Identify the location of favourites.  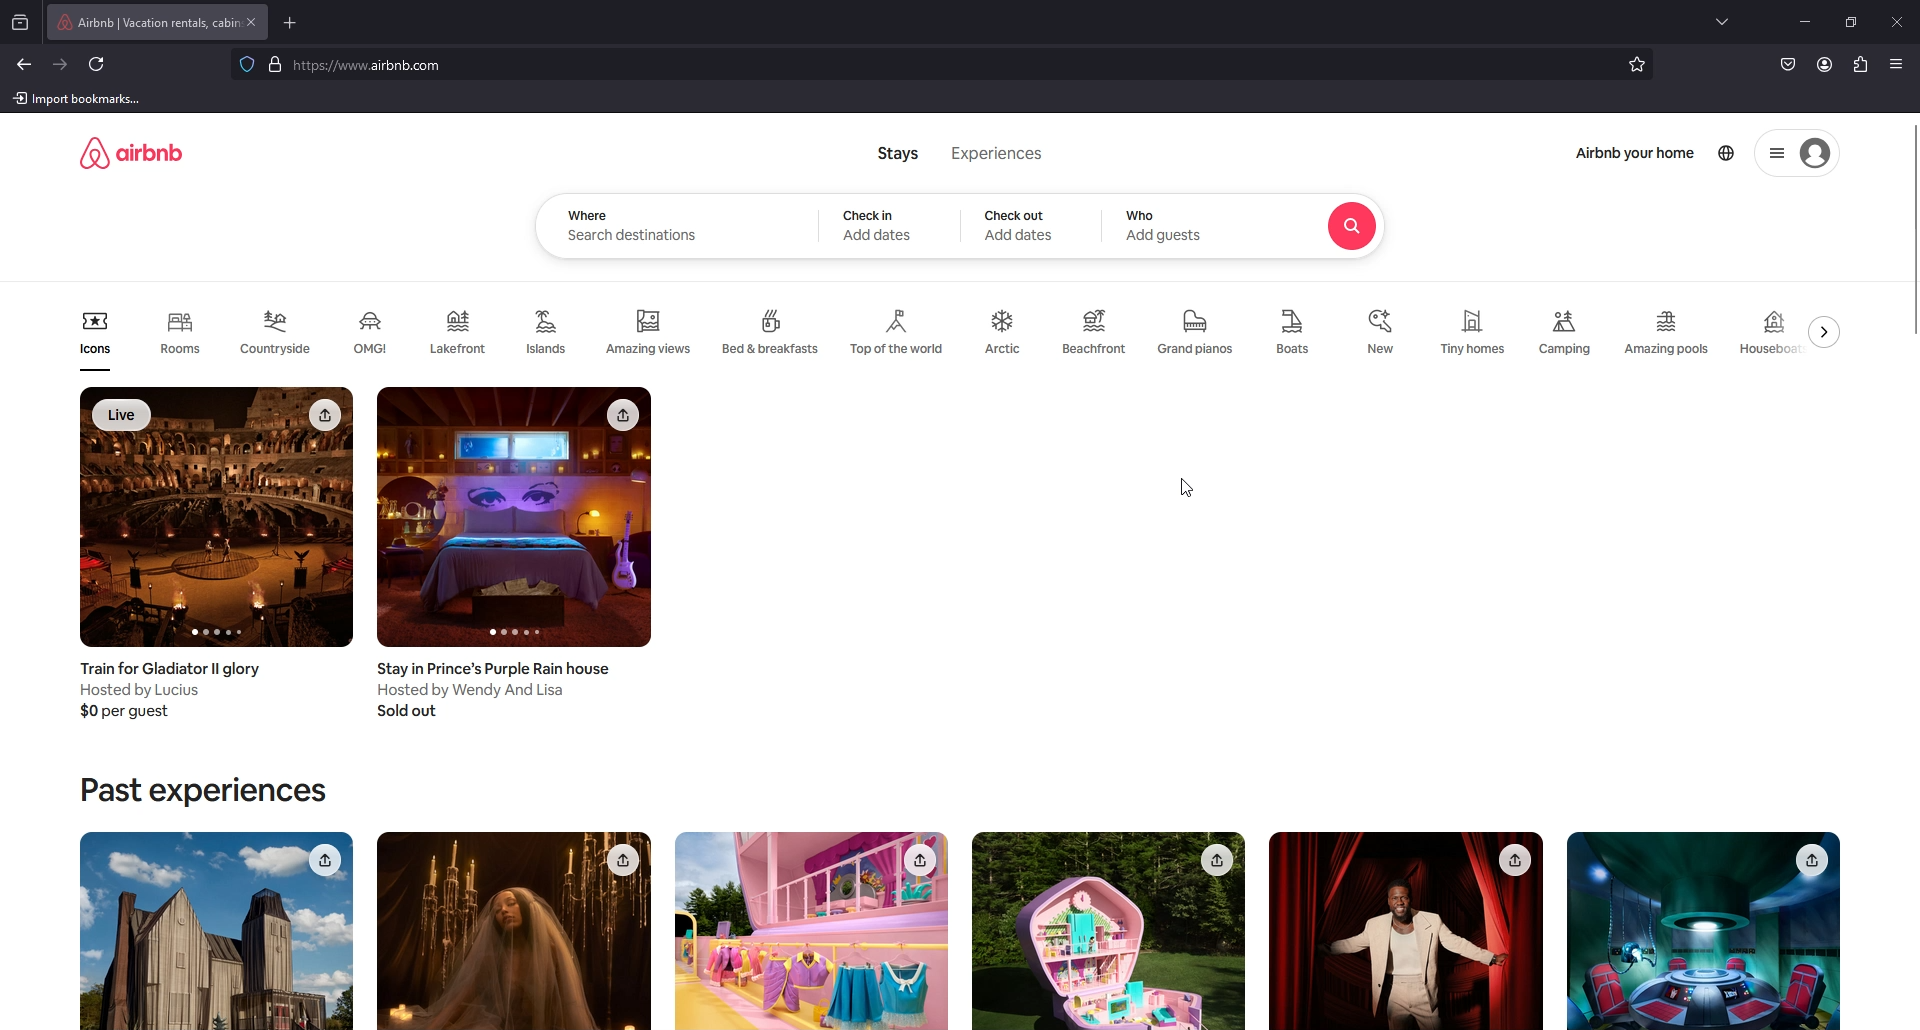
(1638, 66).